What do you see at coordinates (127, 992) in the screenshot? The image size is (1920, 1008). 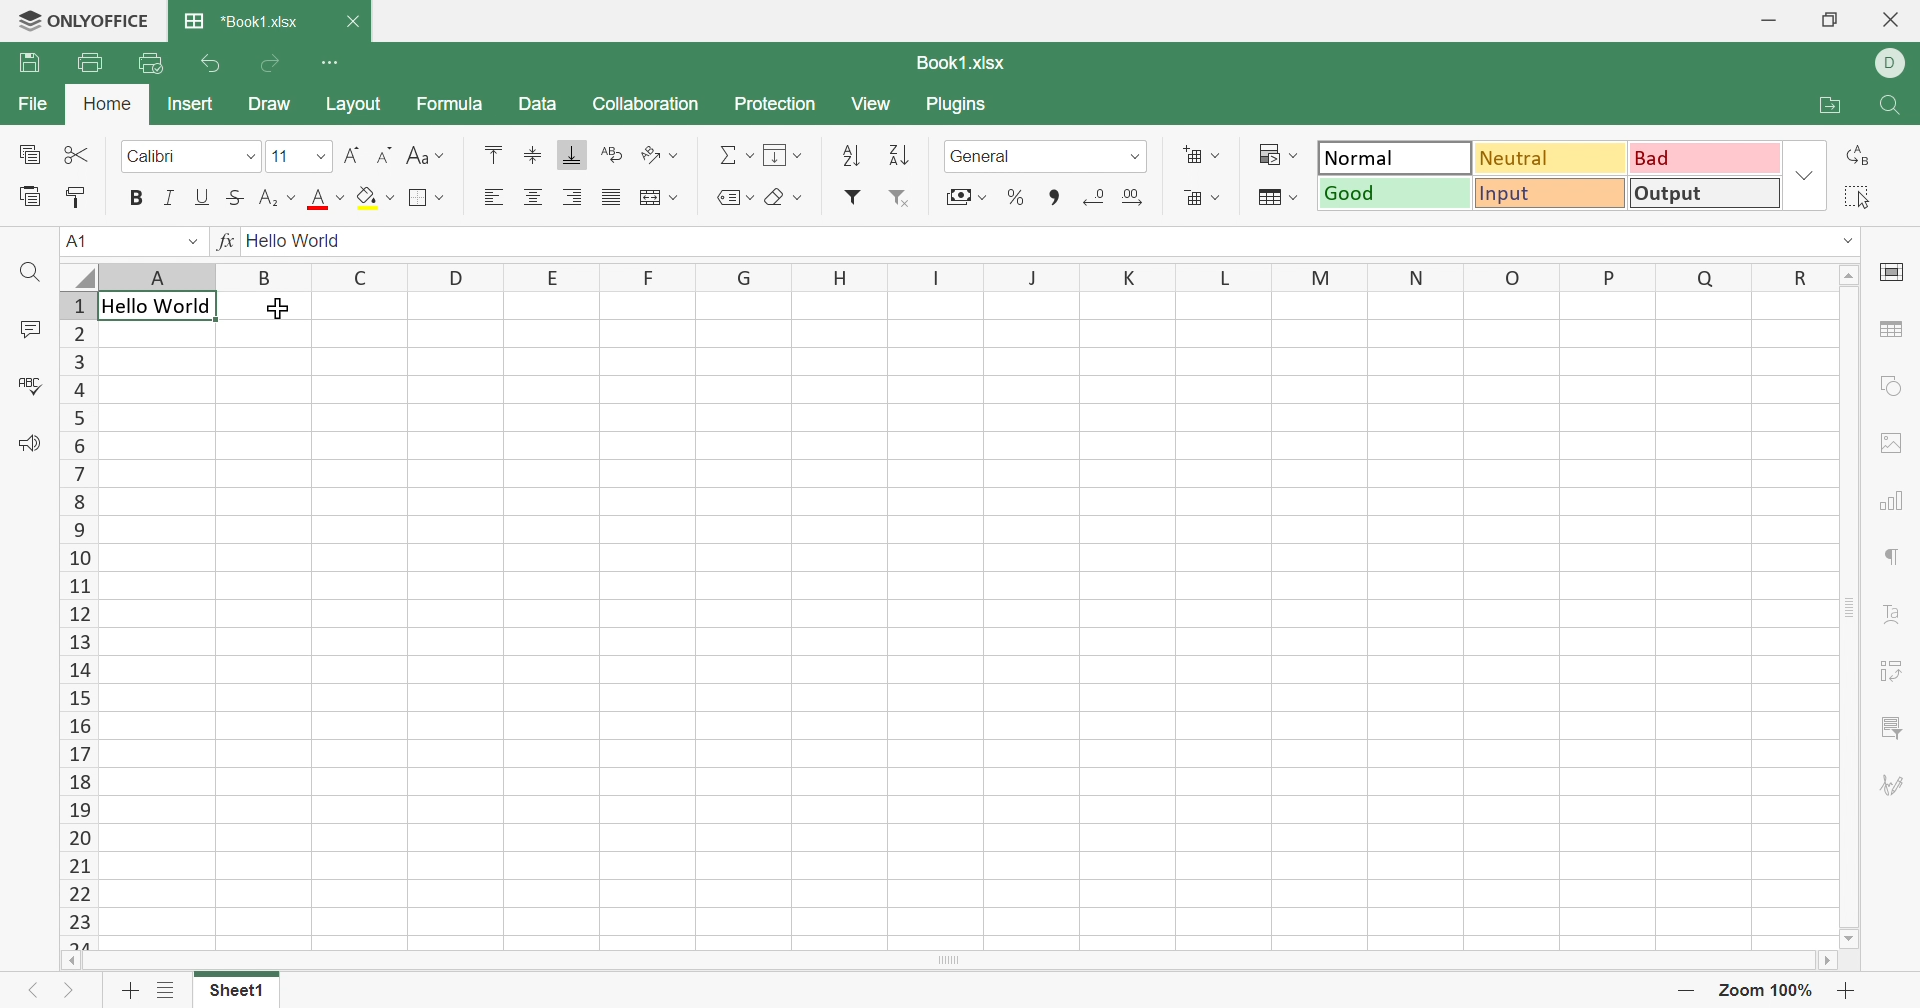 I see `Add sheet` at bounding box center [127, 992].